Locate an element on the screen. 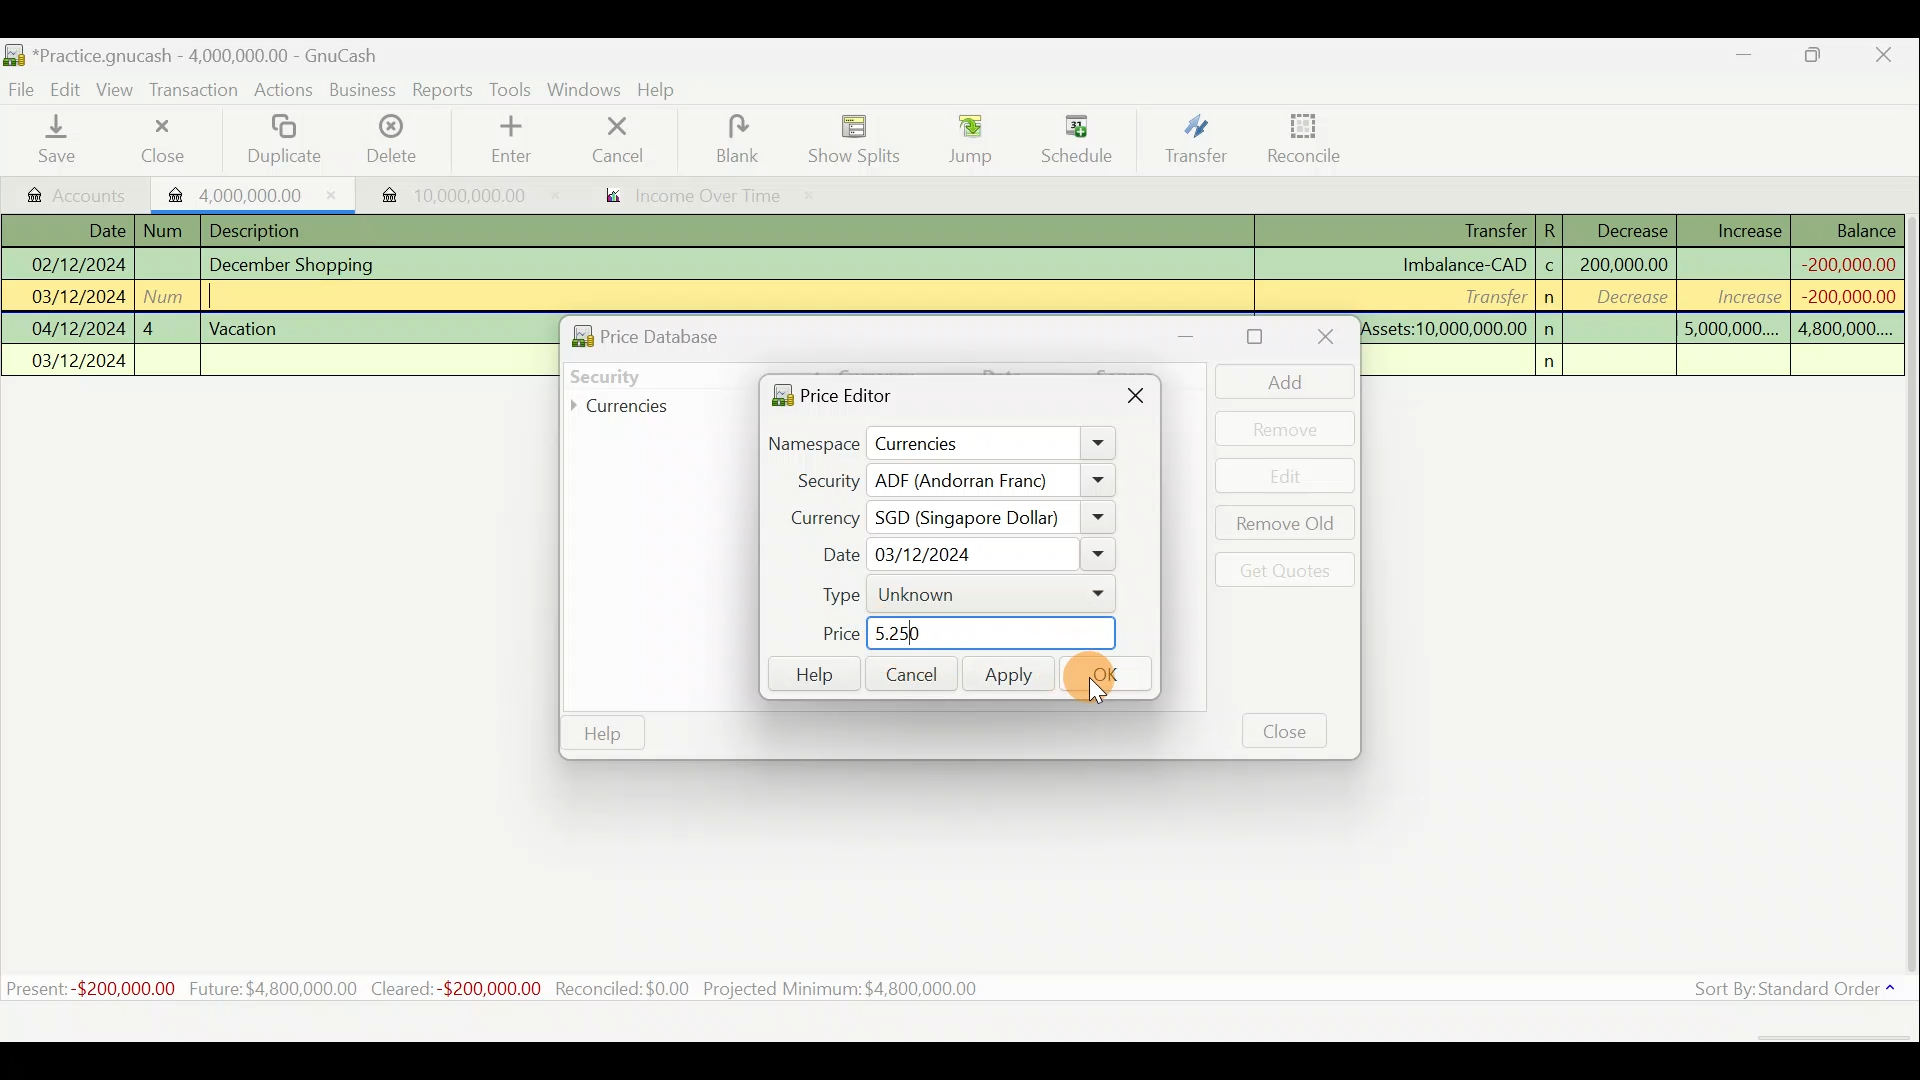 This screenshot has width=1920, height=1080. n is located at coordinates (1556, 362).